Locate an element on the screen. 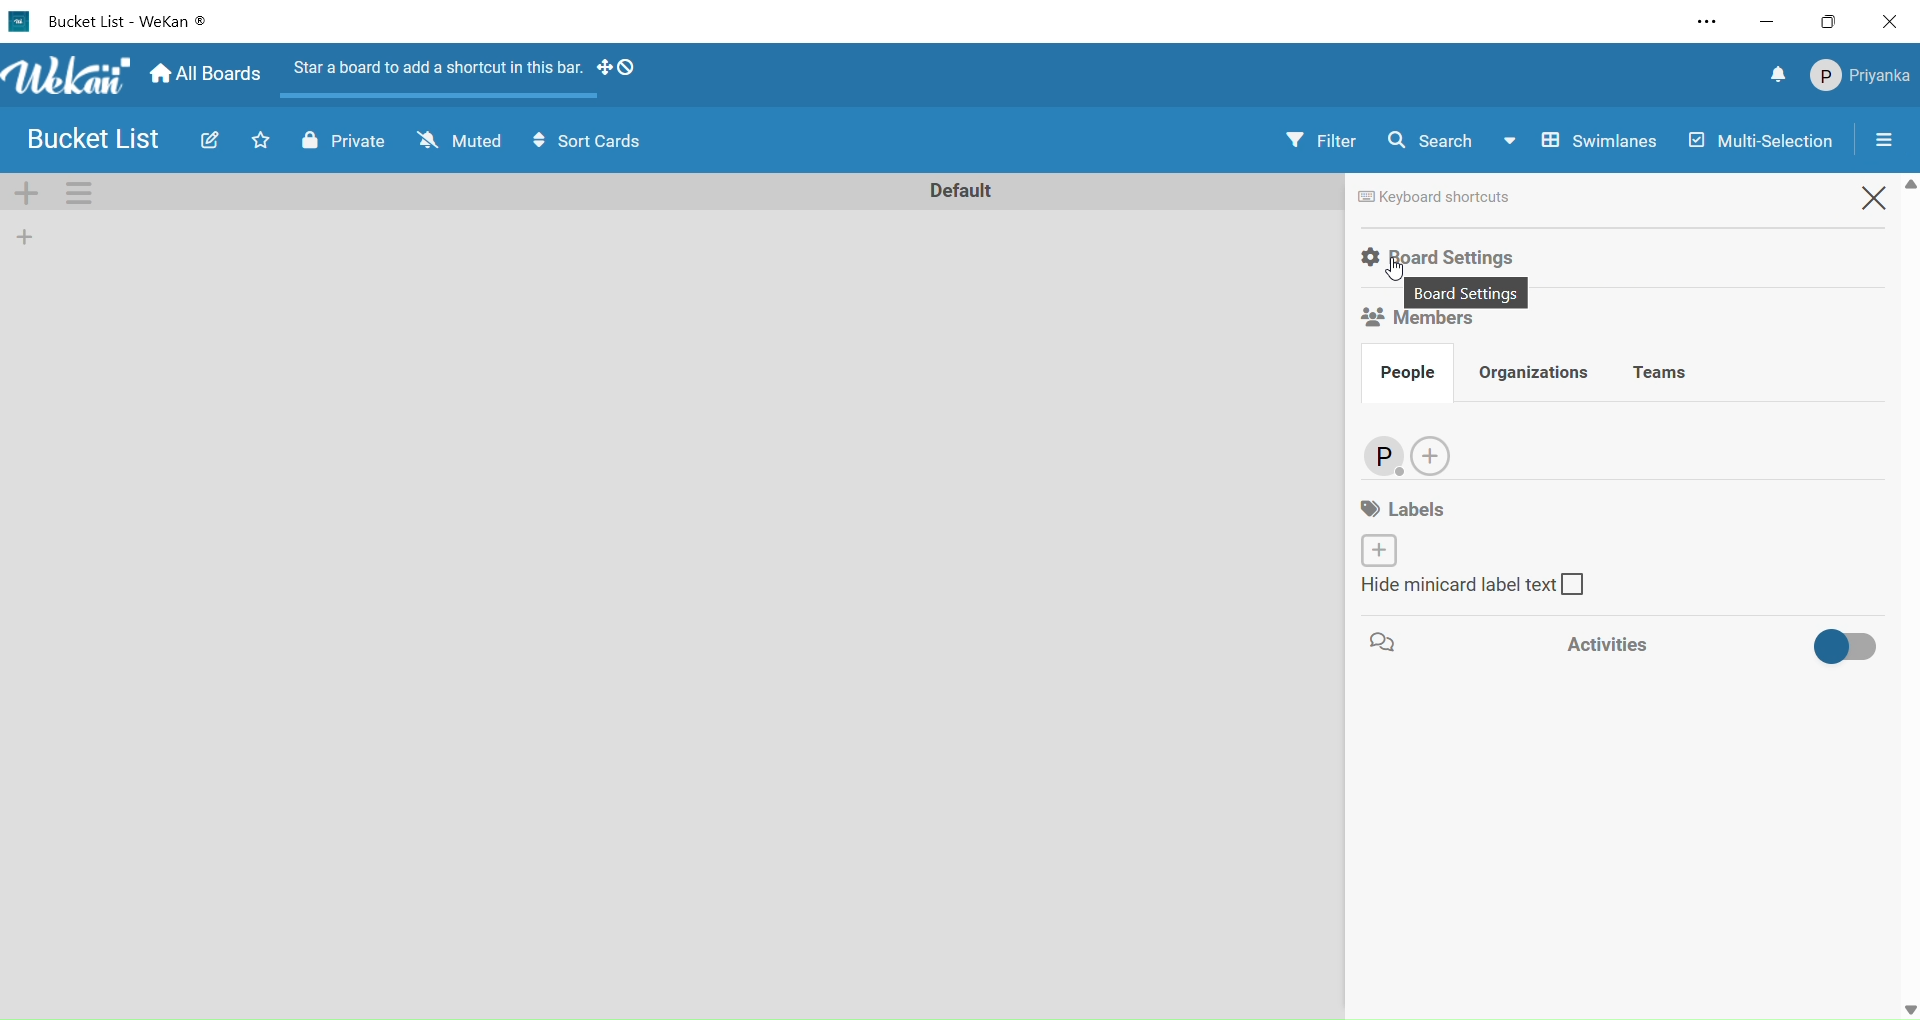 This screenshot has width=1920, height=1020. start a board to add a shortcut in this bar. is located at coordinates (436, 79).